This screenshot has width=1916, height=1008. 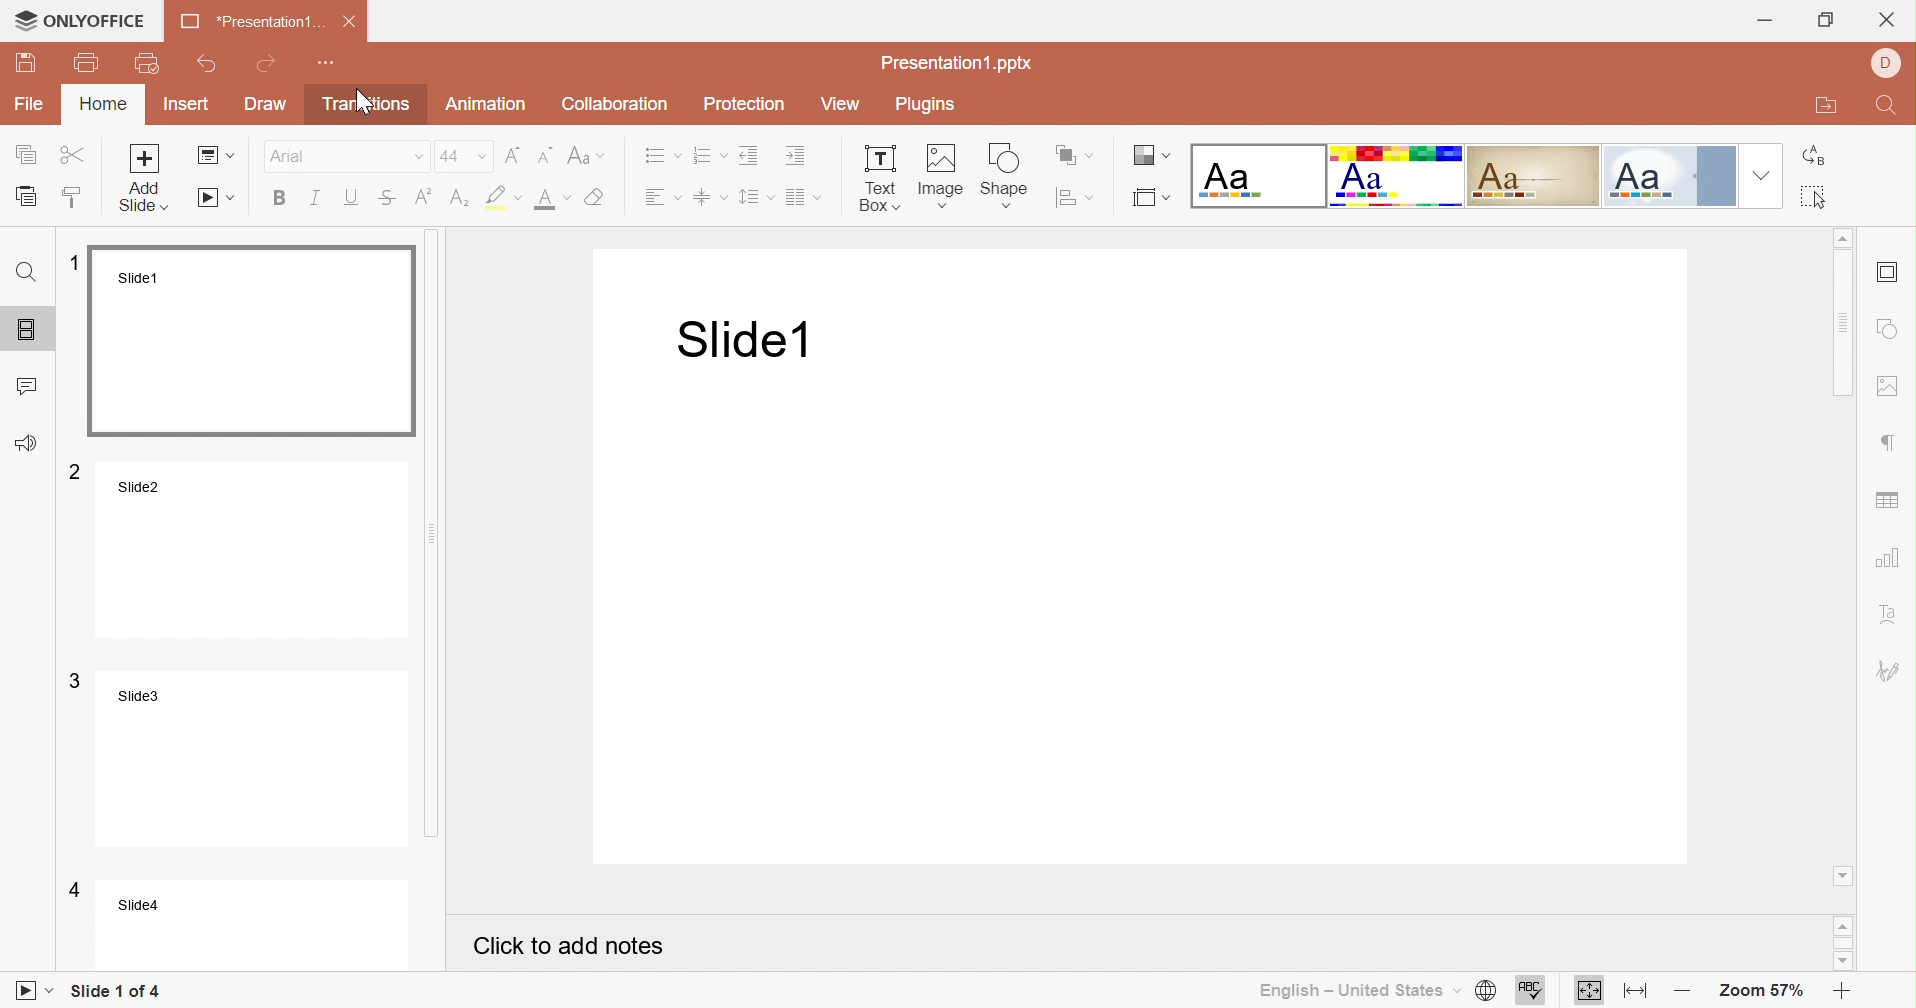 What do you see at coordinates (1531, 991) in the screenshot?
I see `Spell checking` at bounding box center [1531, 991].